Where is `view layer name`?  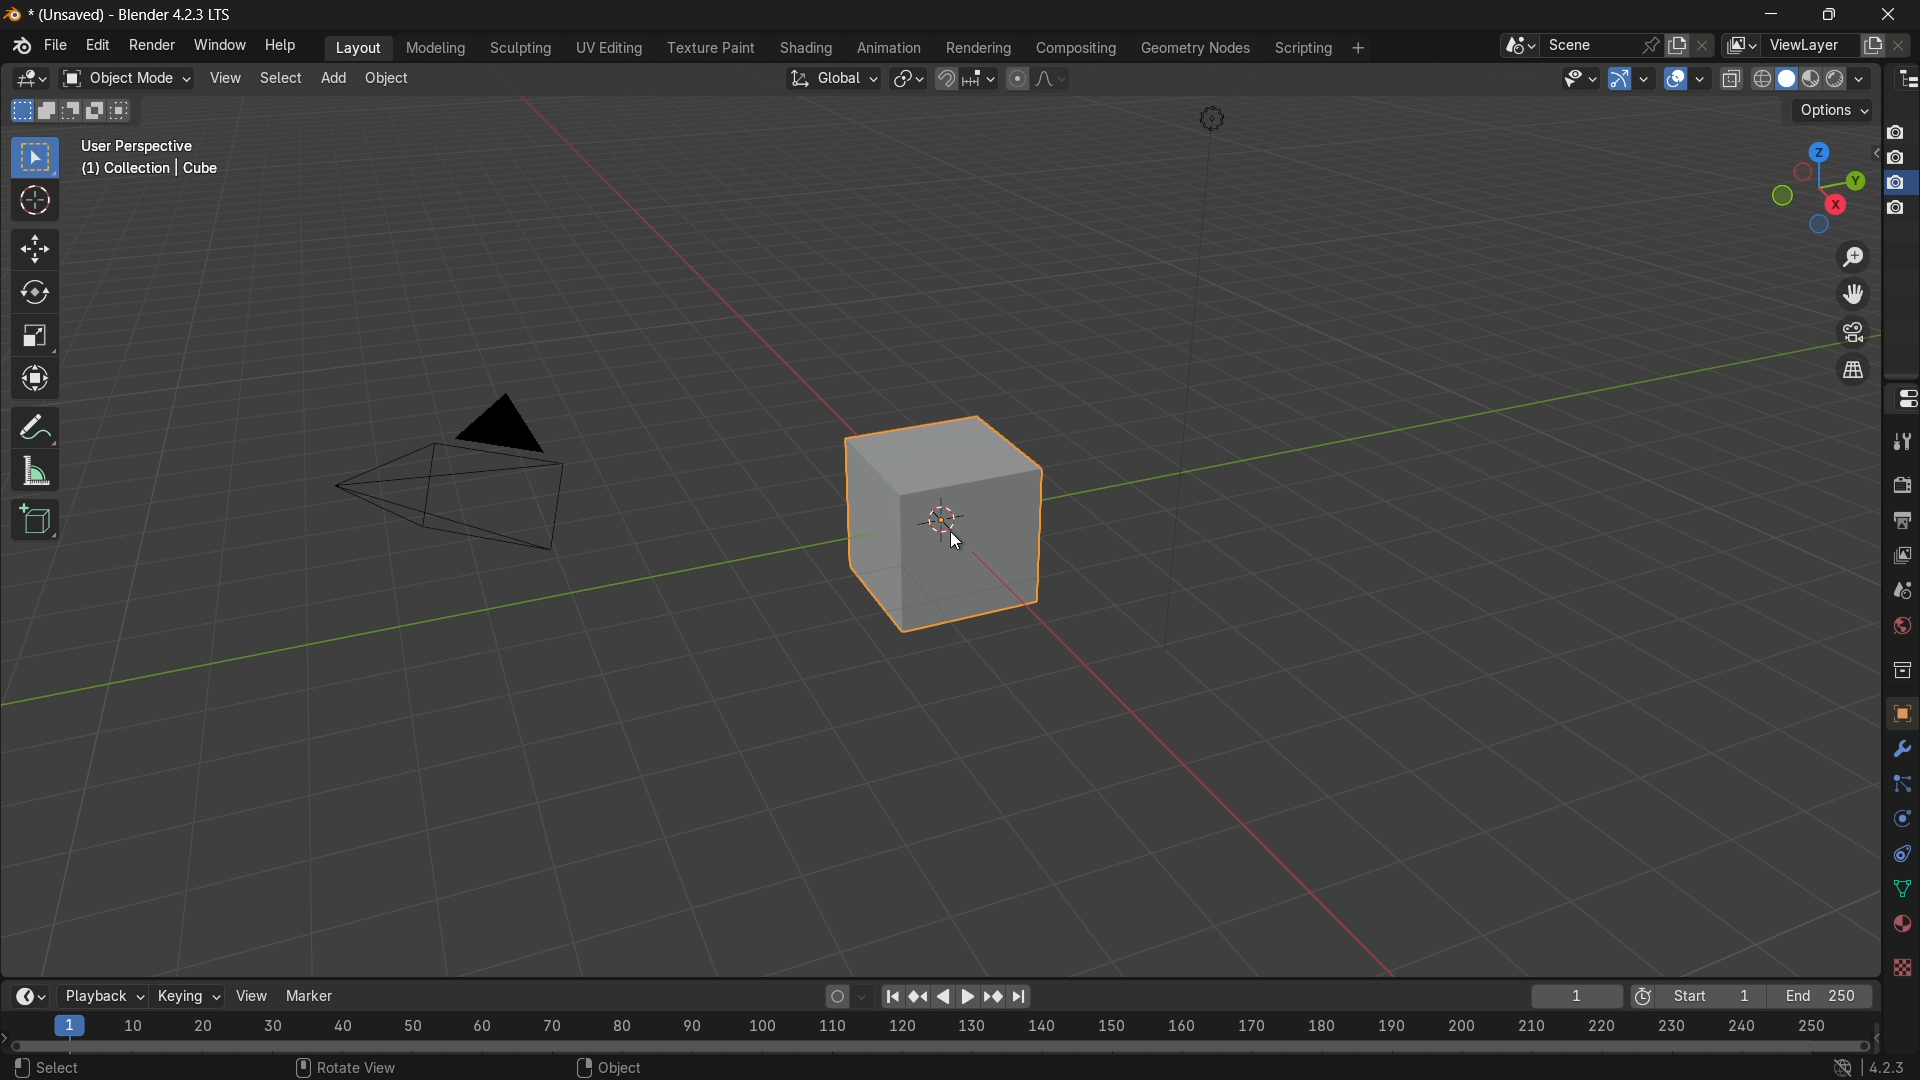
view layer name is located at coordinates (1812, 45).